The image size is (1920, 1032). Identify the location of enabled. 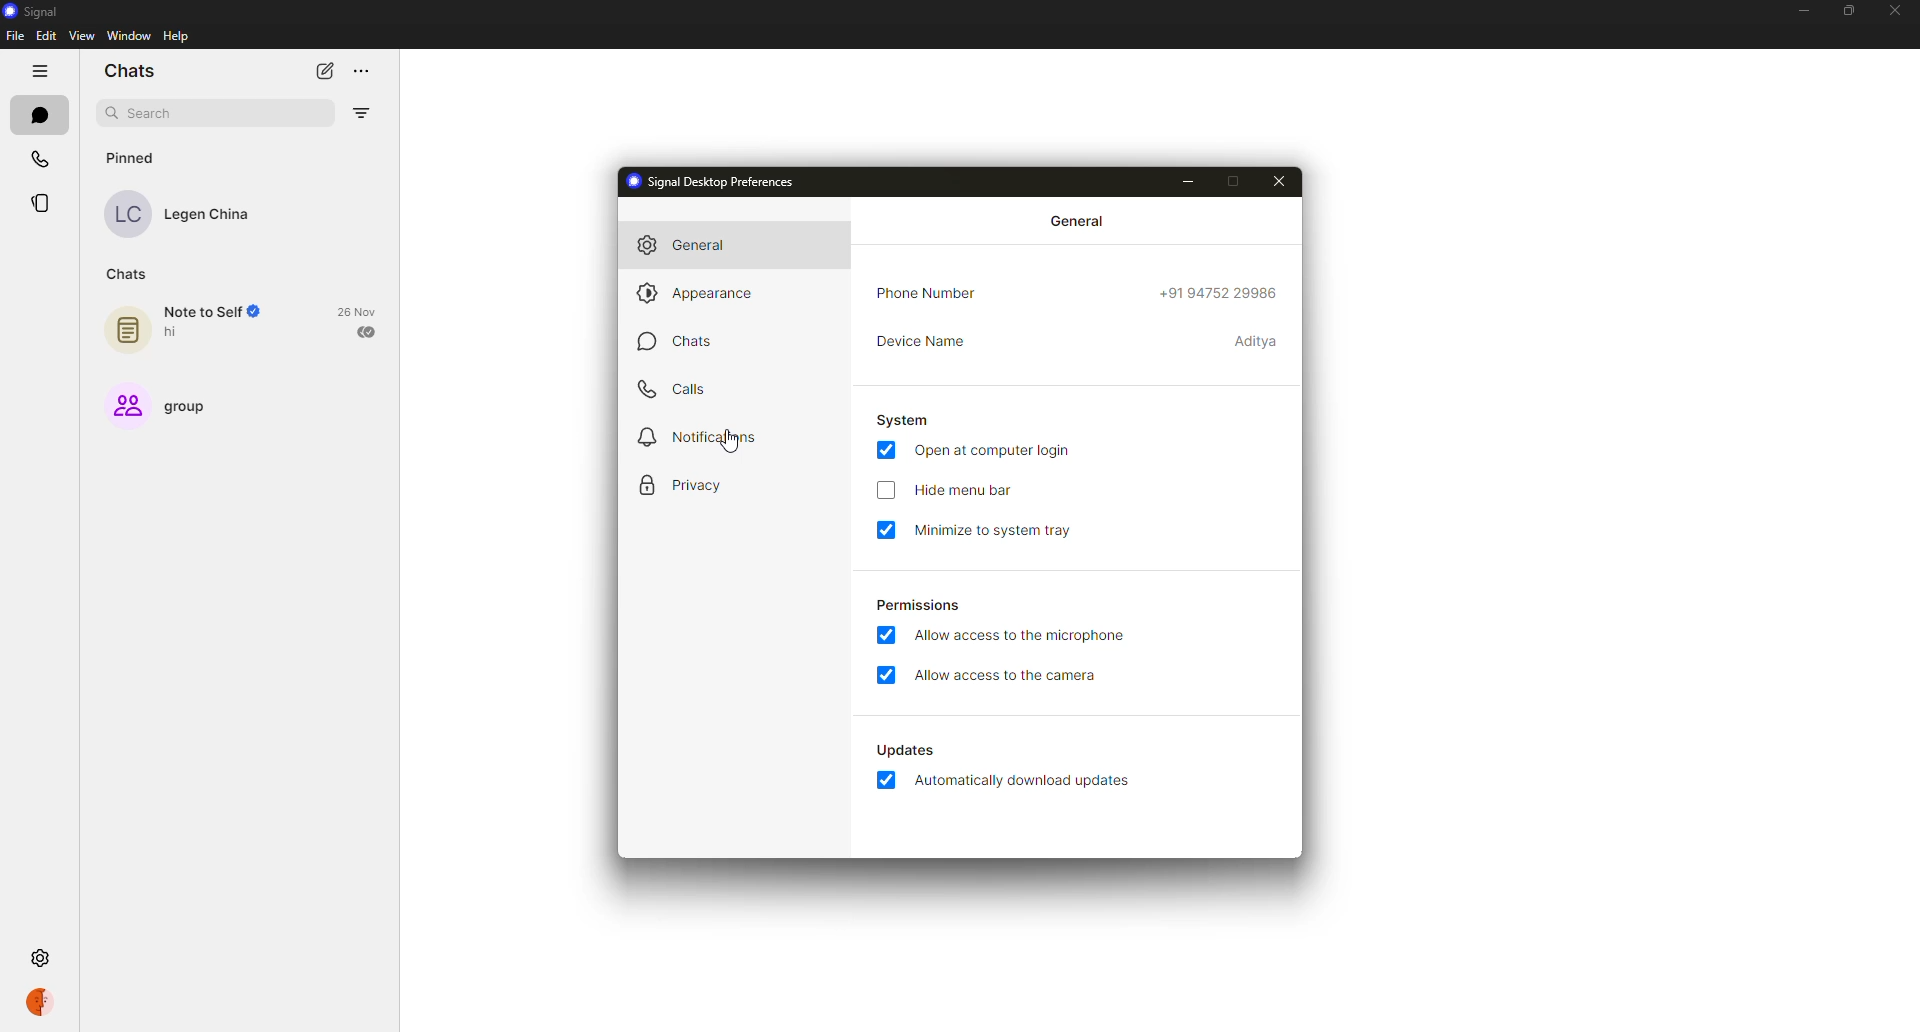
(882, 675).